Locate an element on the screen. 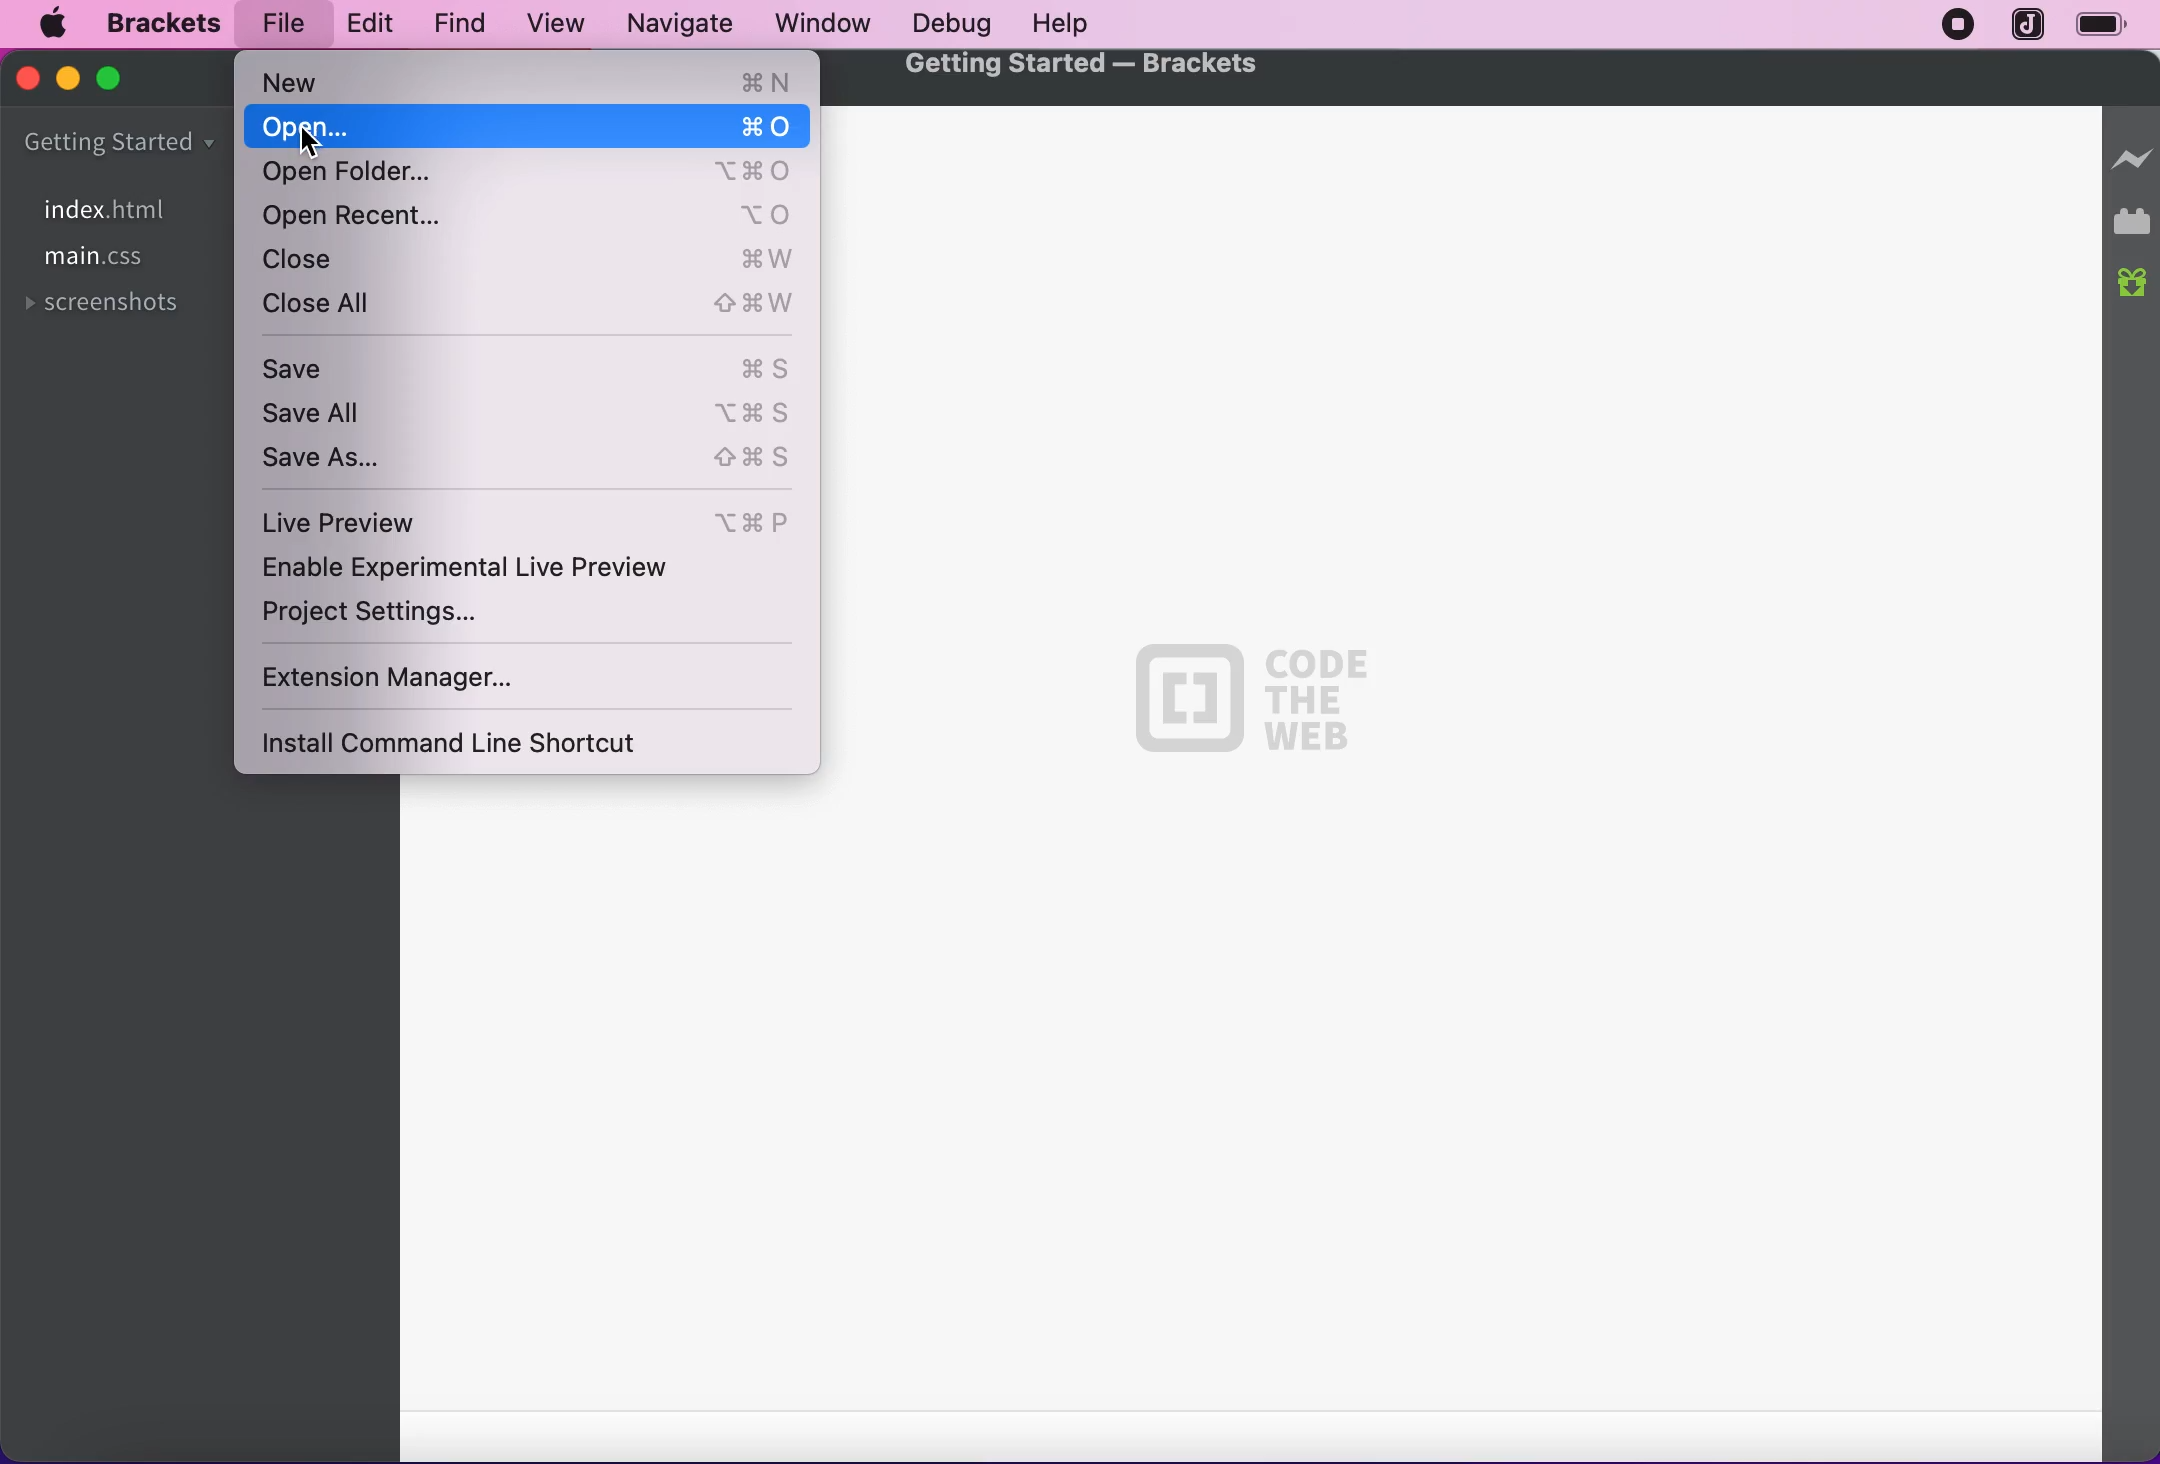  cursor is located at coordinates (308, 141).